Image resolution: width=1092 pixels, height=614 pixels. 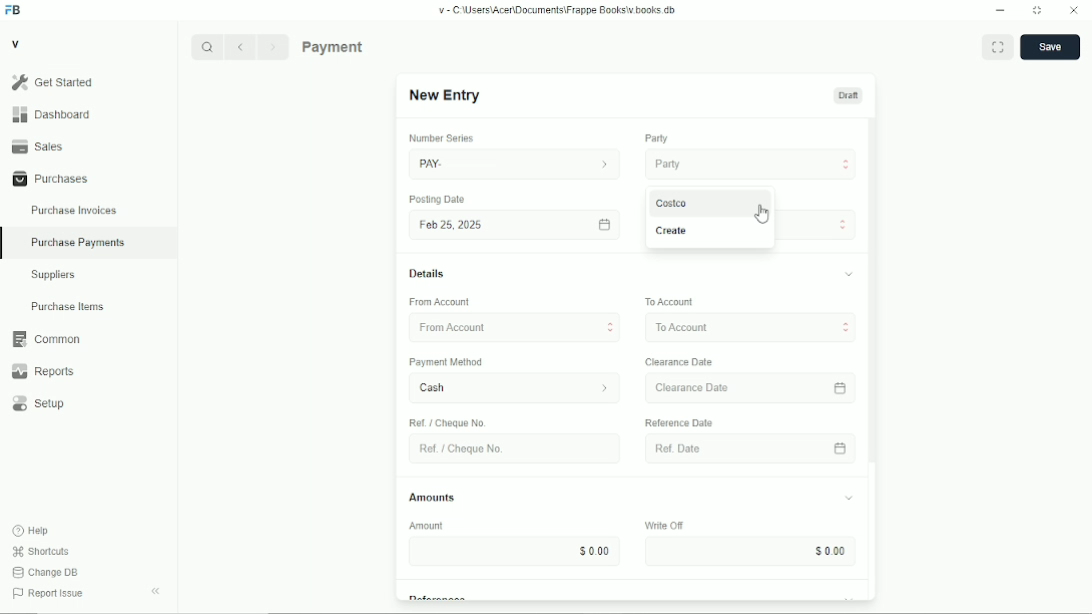 What do you see at coordinates (748, 552) in the screenshot?
I see `` at bounding box center [748, 552].